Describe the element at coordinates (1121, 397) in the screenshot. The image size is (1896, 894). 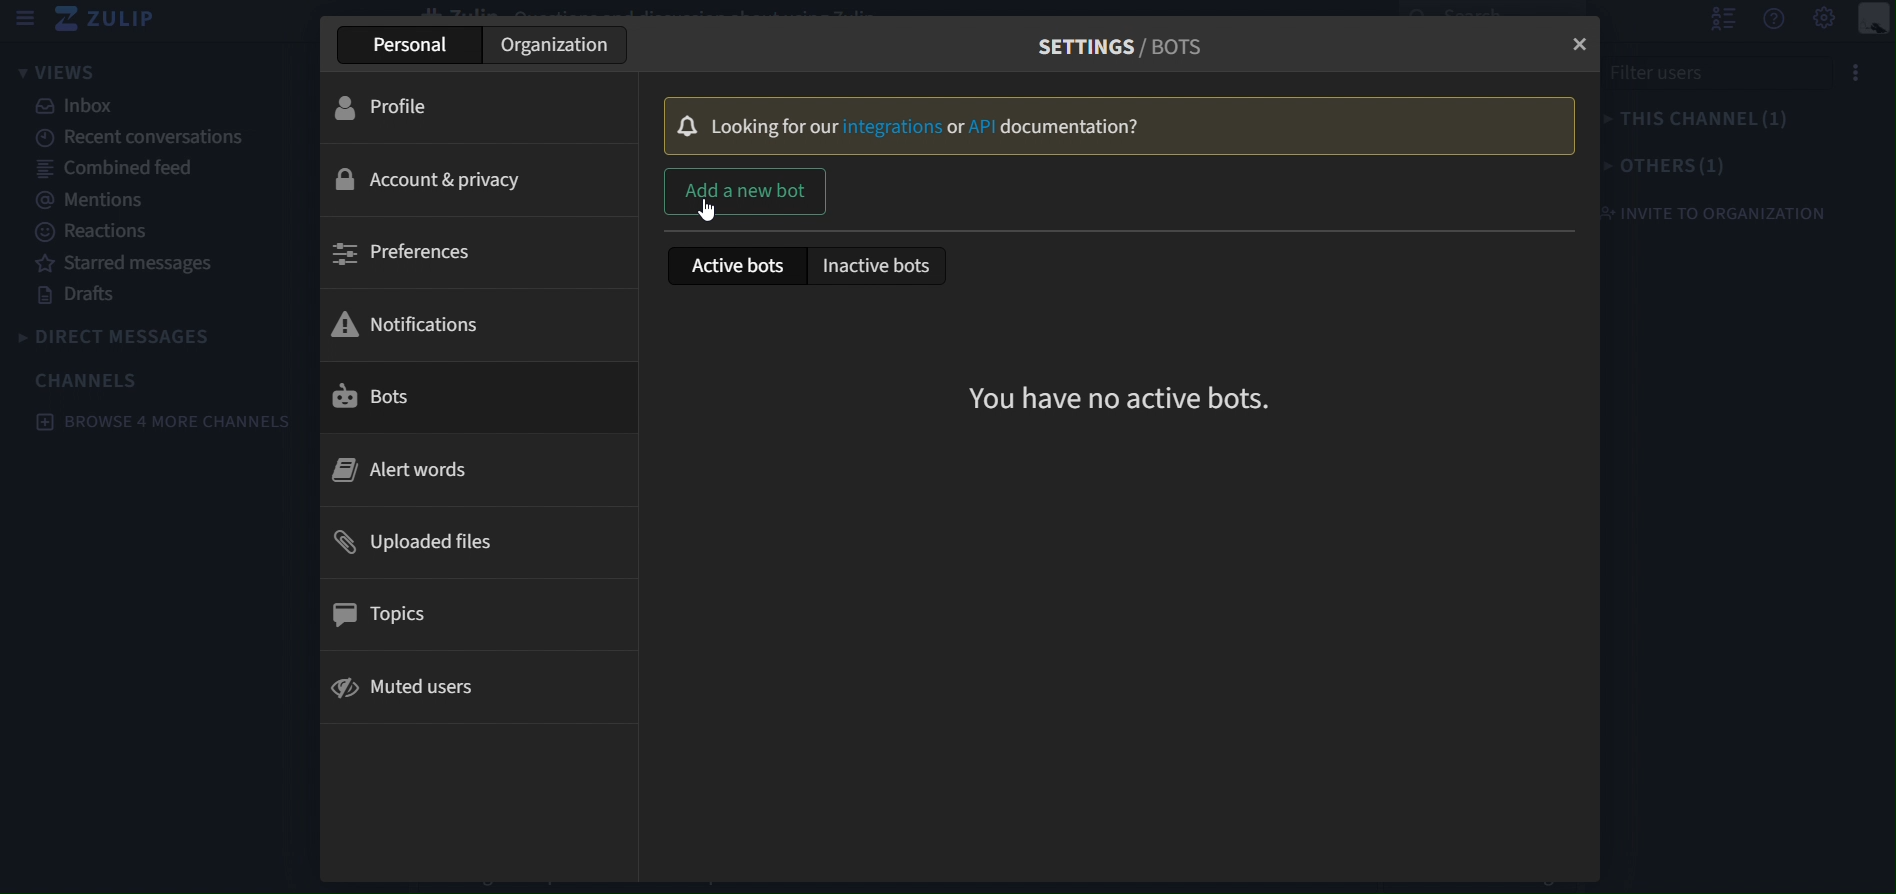
I see `You have no active bot.` at that location.